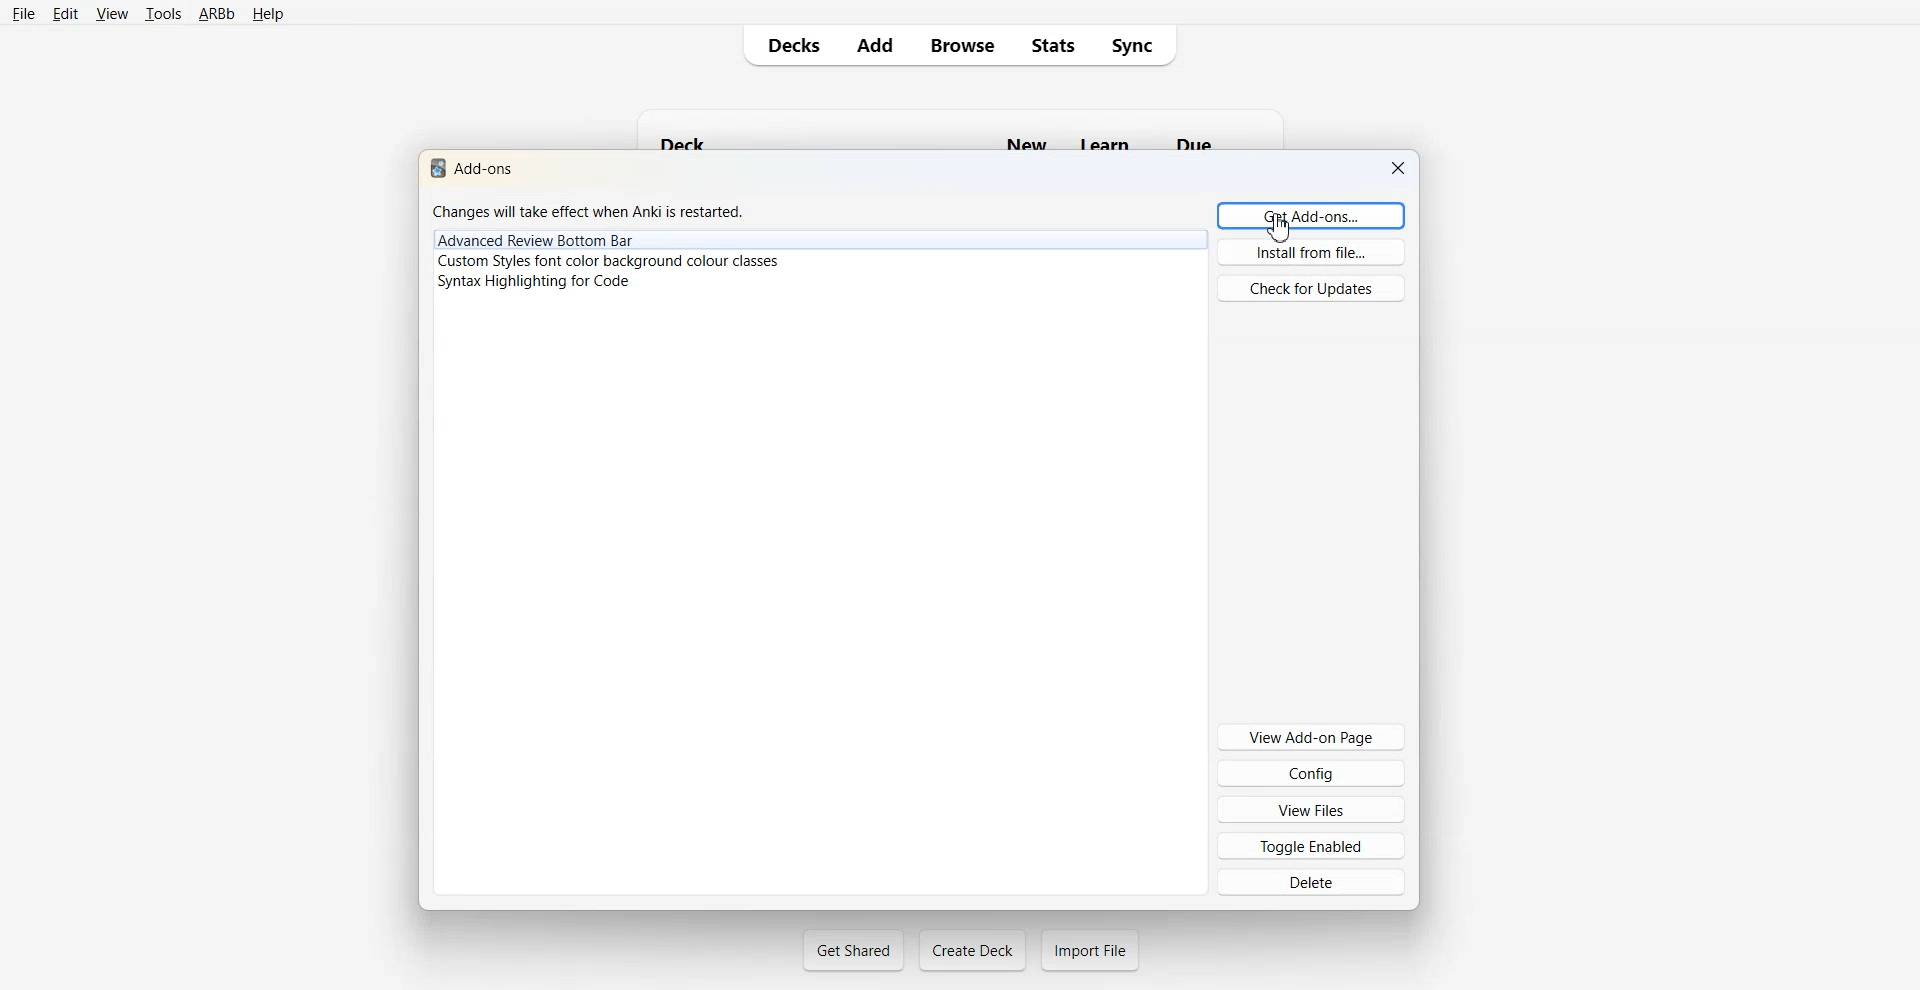 The image size is (1920, 990). Describe the element at coordinates (973, 951) in the screenshot. I see `Create Deck` at that location.